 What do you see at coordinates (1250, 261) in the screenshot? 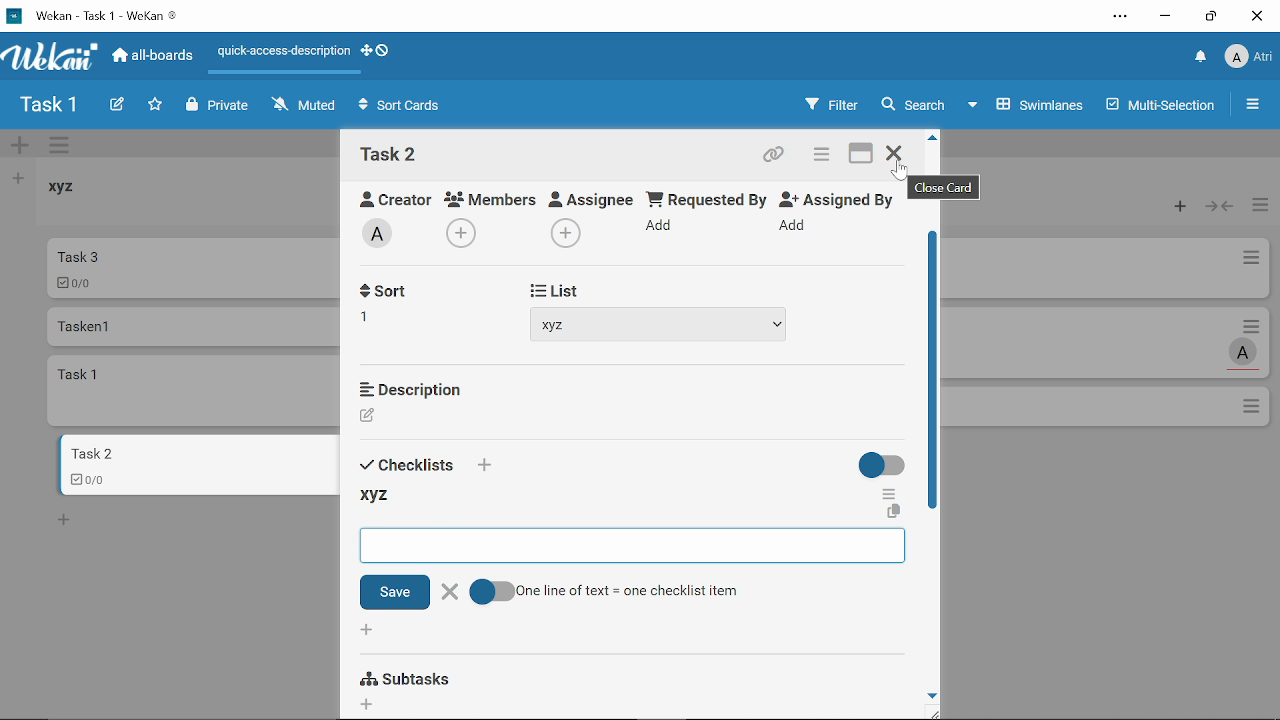
I see `Card actions` at bounding box center [1250, 261].